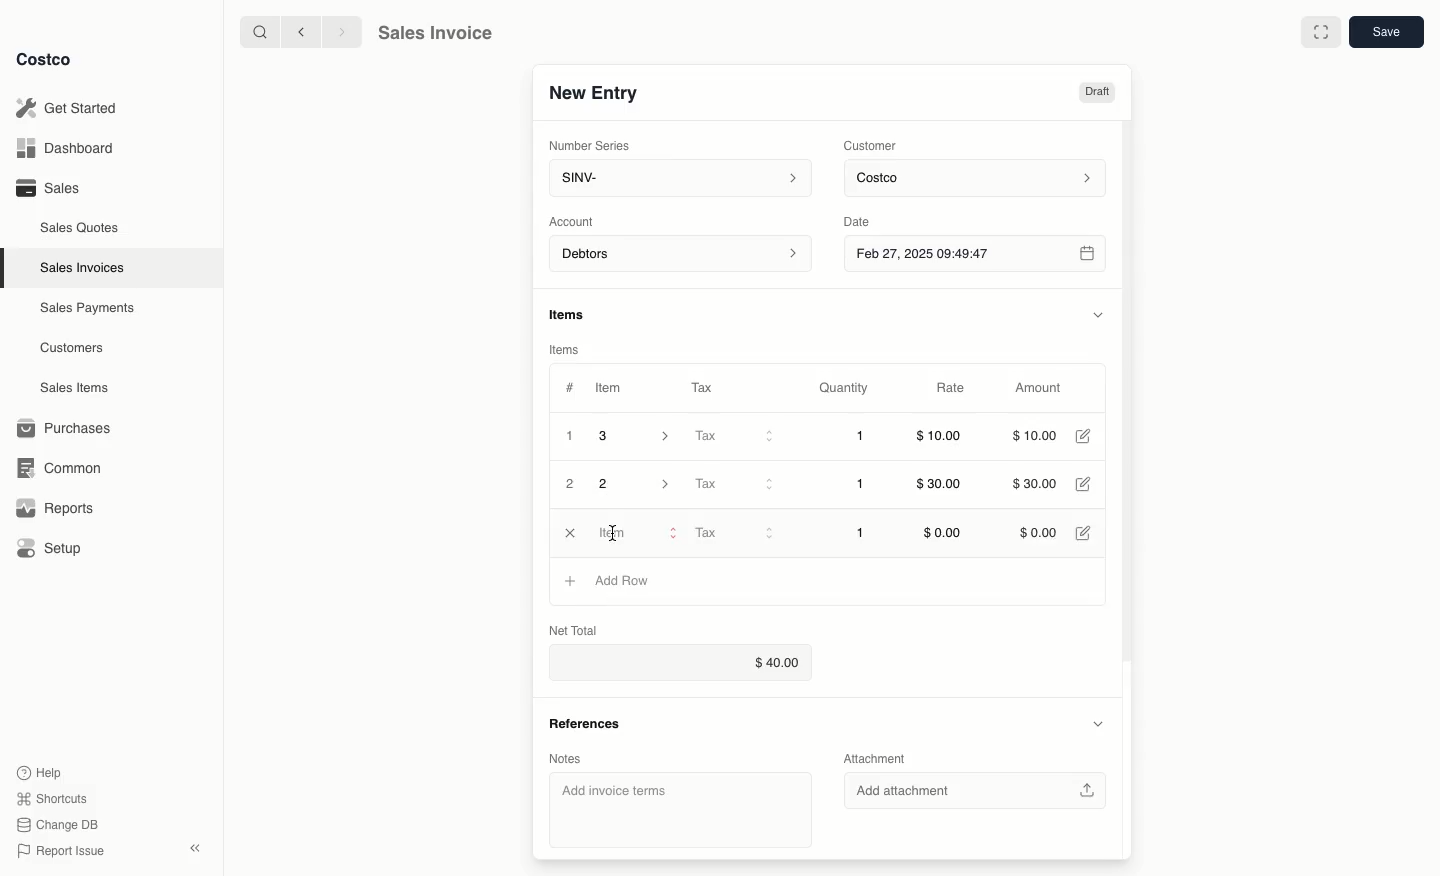 This screenshot has height=876, width=1440. Describe the element at coordinates (610, 387) in the screenshot. I see `Item` at that location.